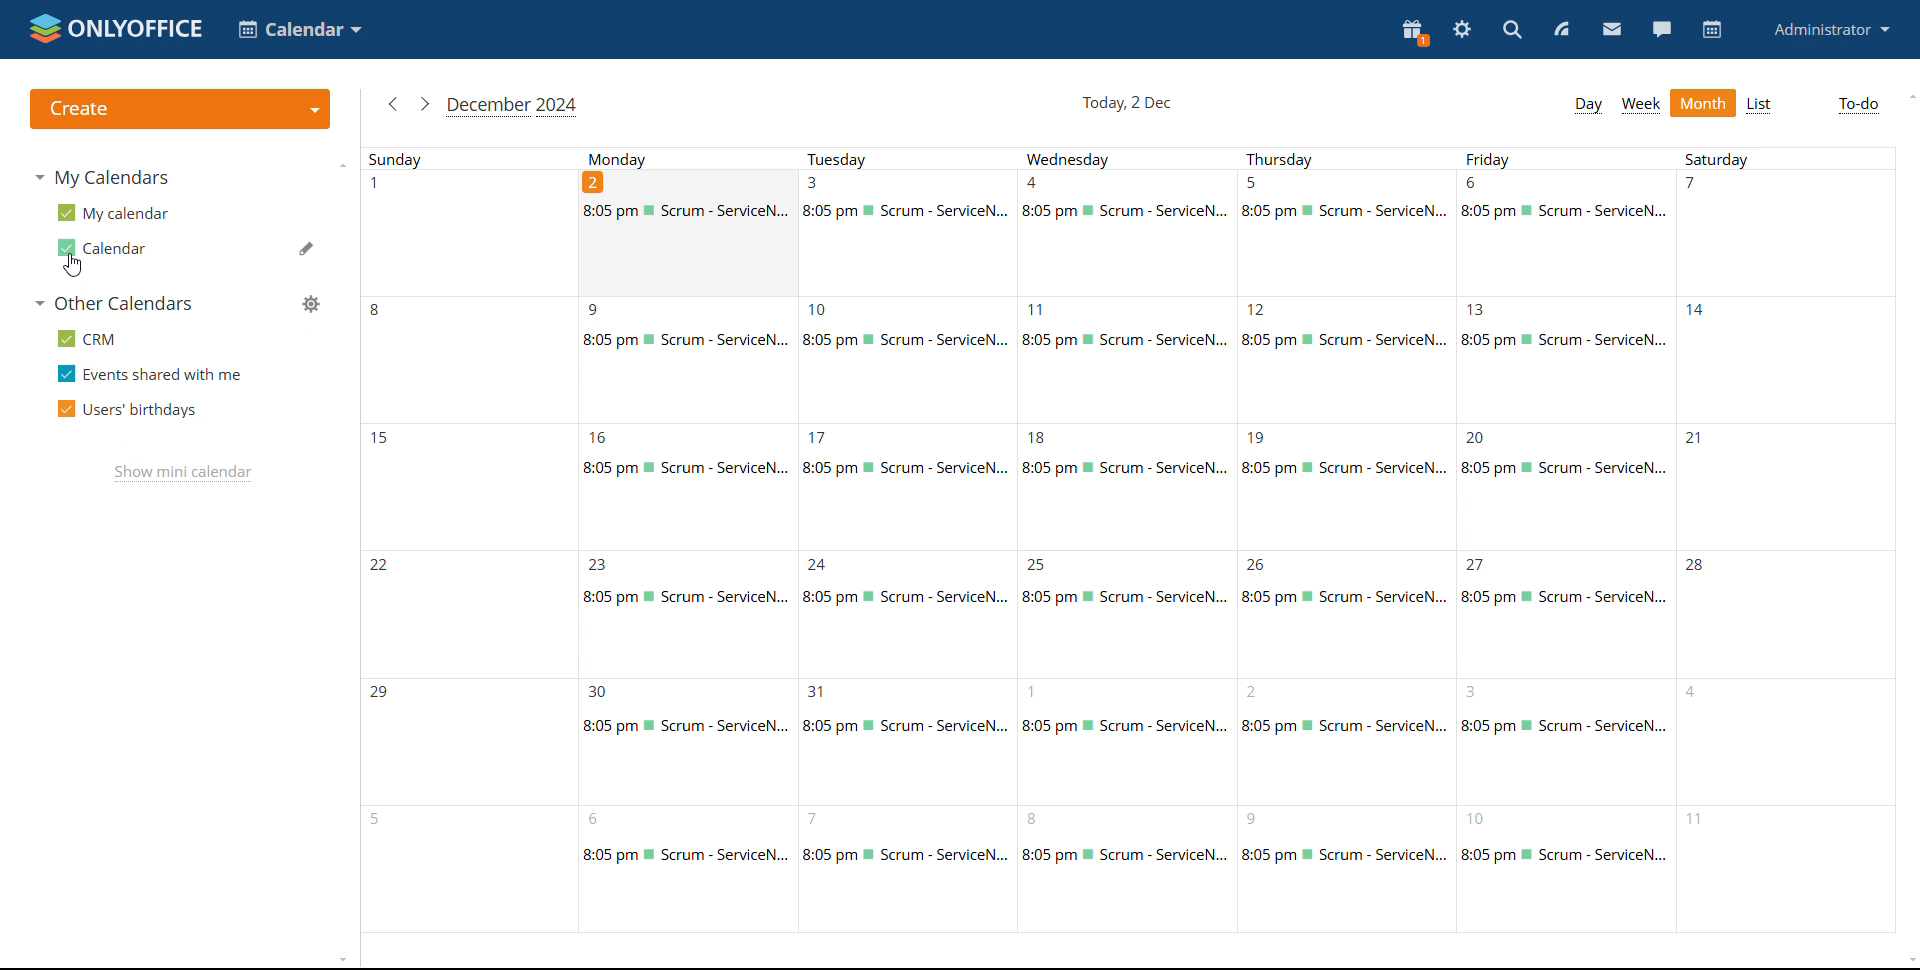  Describe the element at coordinates (1348, 235) in the screenshot. I see `5` at that location.